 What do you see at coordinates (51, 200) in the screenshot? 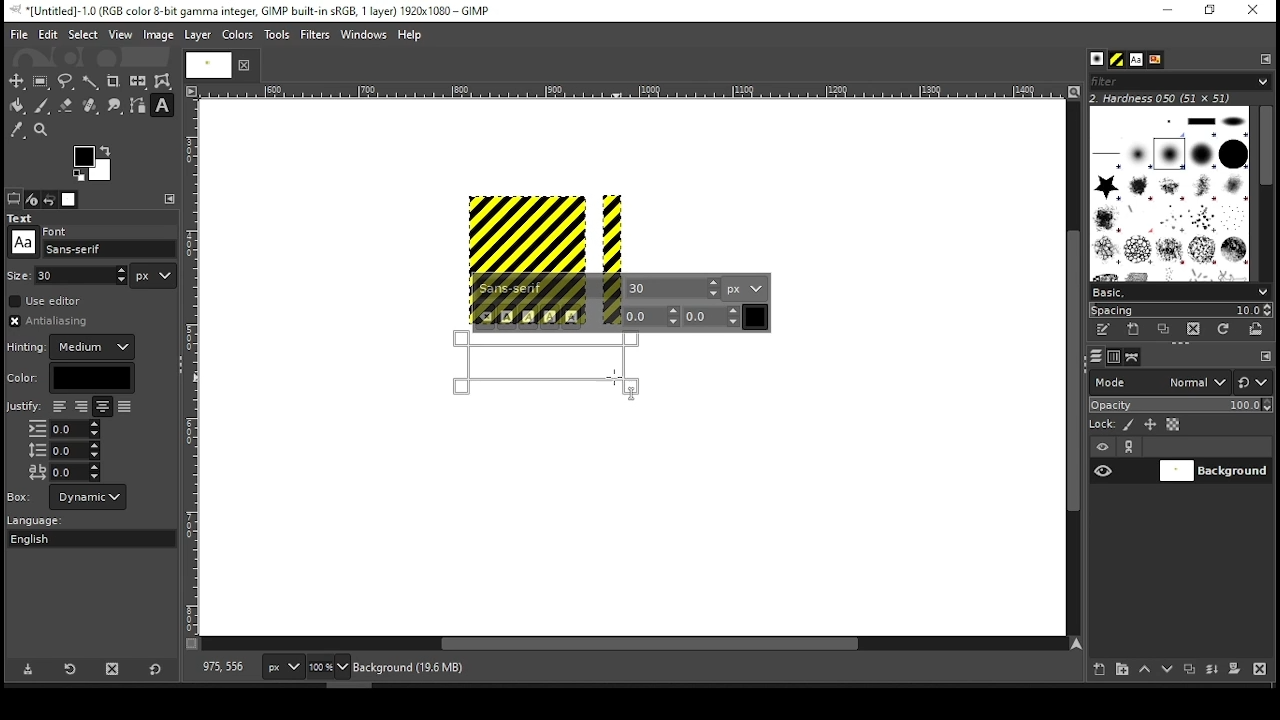
I see `undo history` at bounding box center [51, 200].